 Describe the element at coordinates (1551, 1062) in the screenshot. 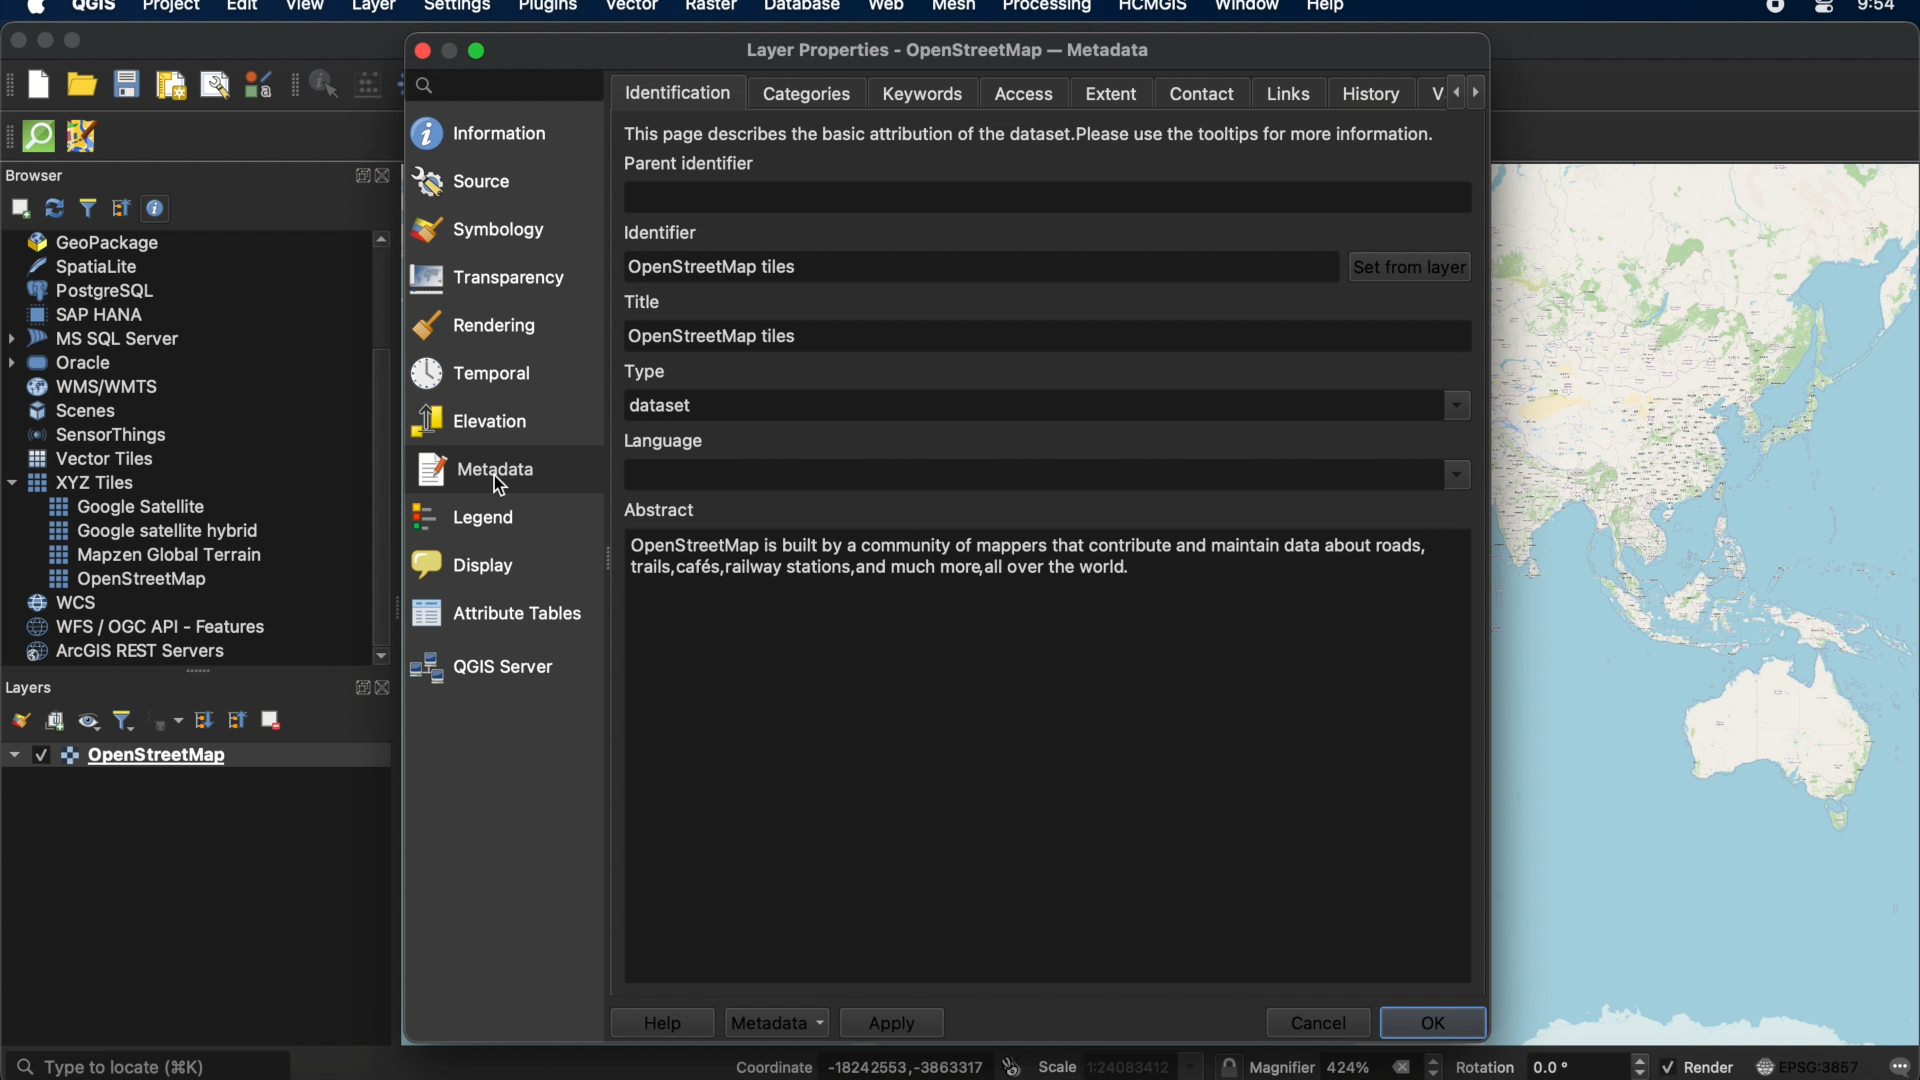

I see `rotation` at that location.